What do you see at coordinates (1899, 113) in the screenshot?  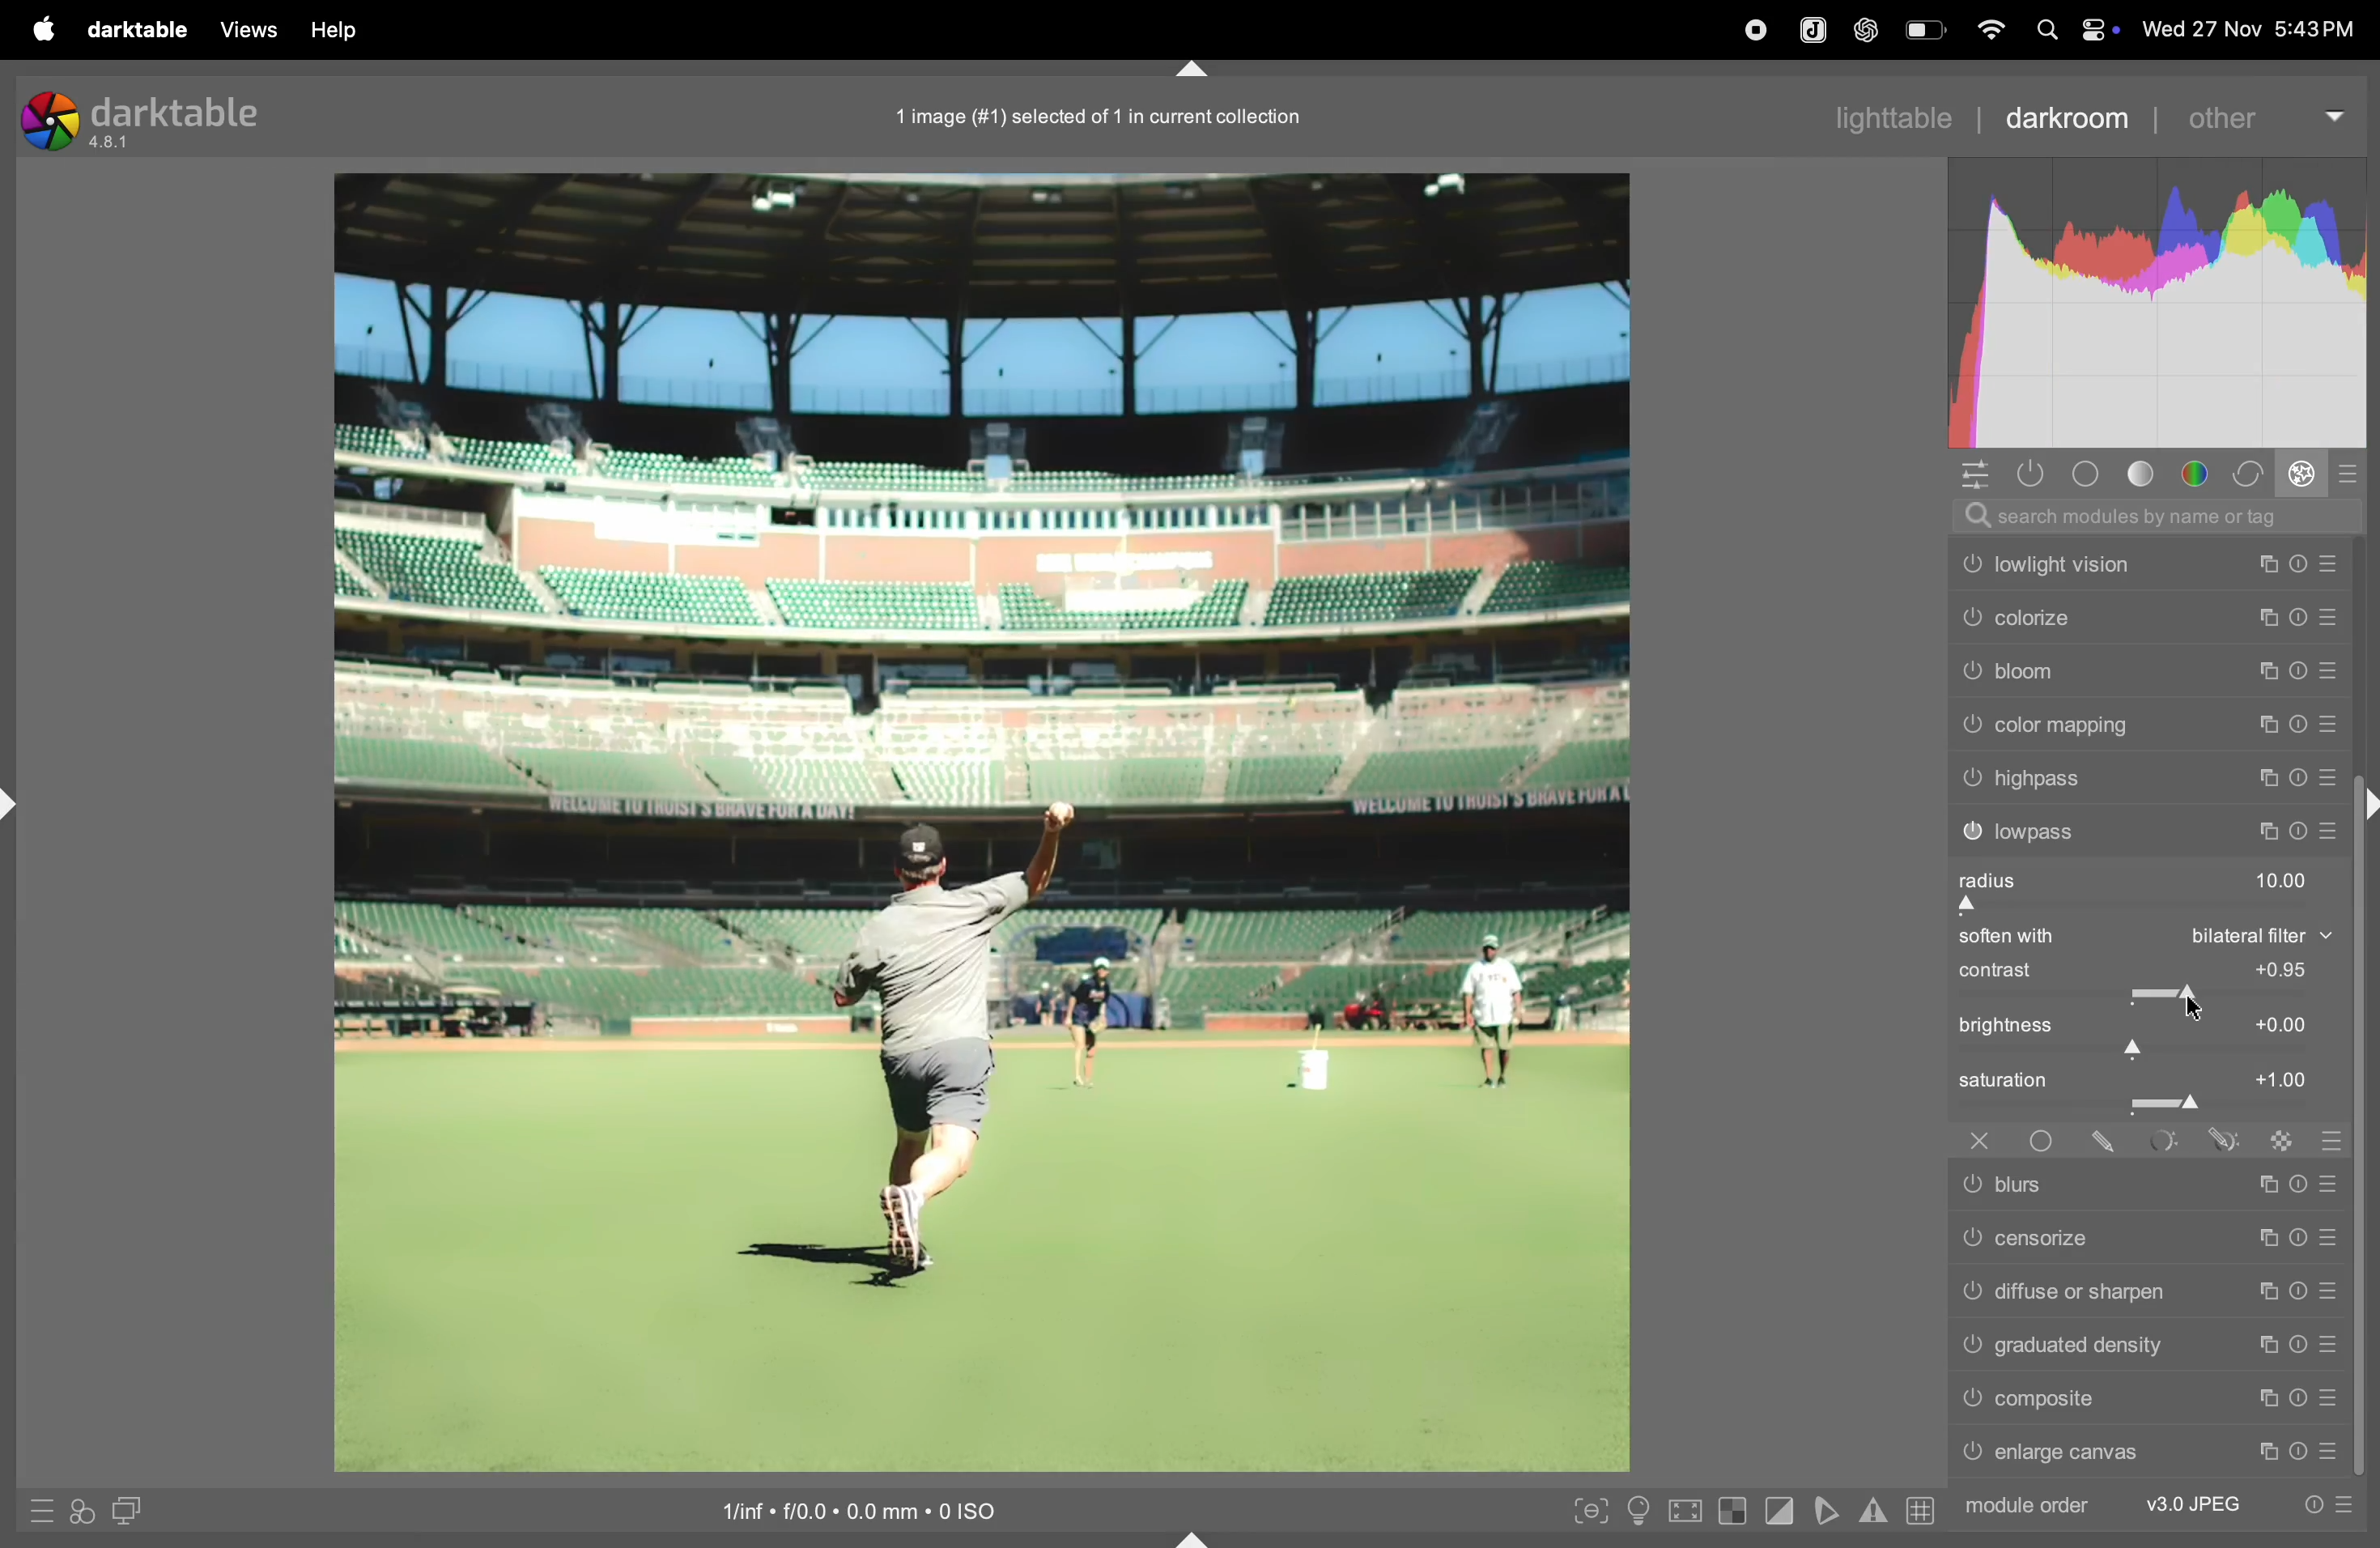 I see `lighttable` at bounding box center [1899, 113].